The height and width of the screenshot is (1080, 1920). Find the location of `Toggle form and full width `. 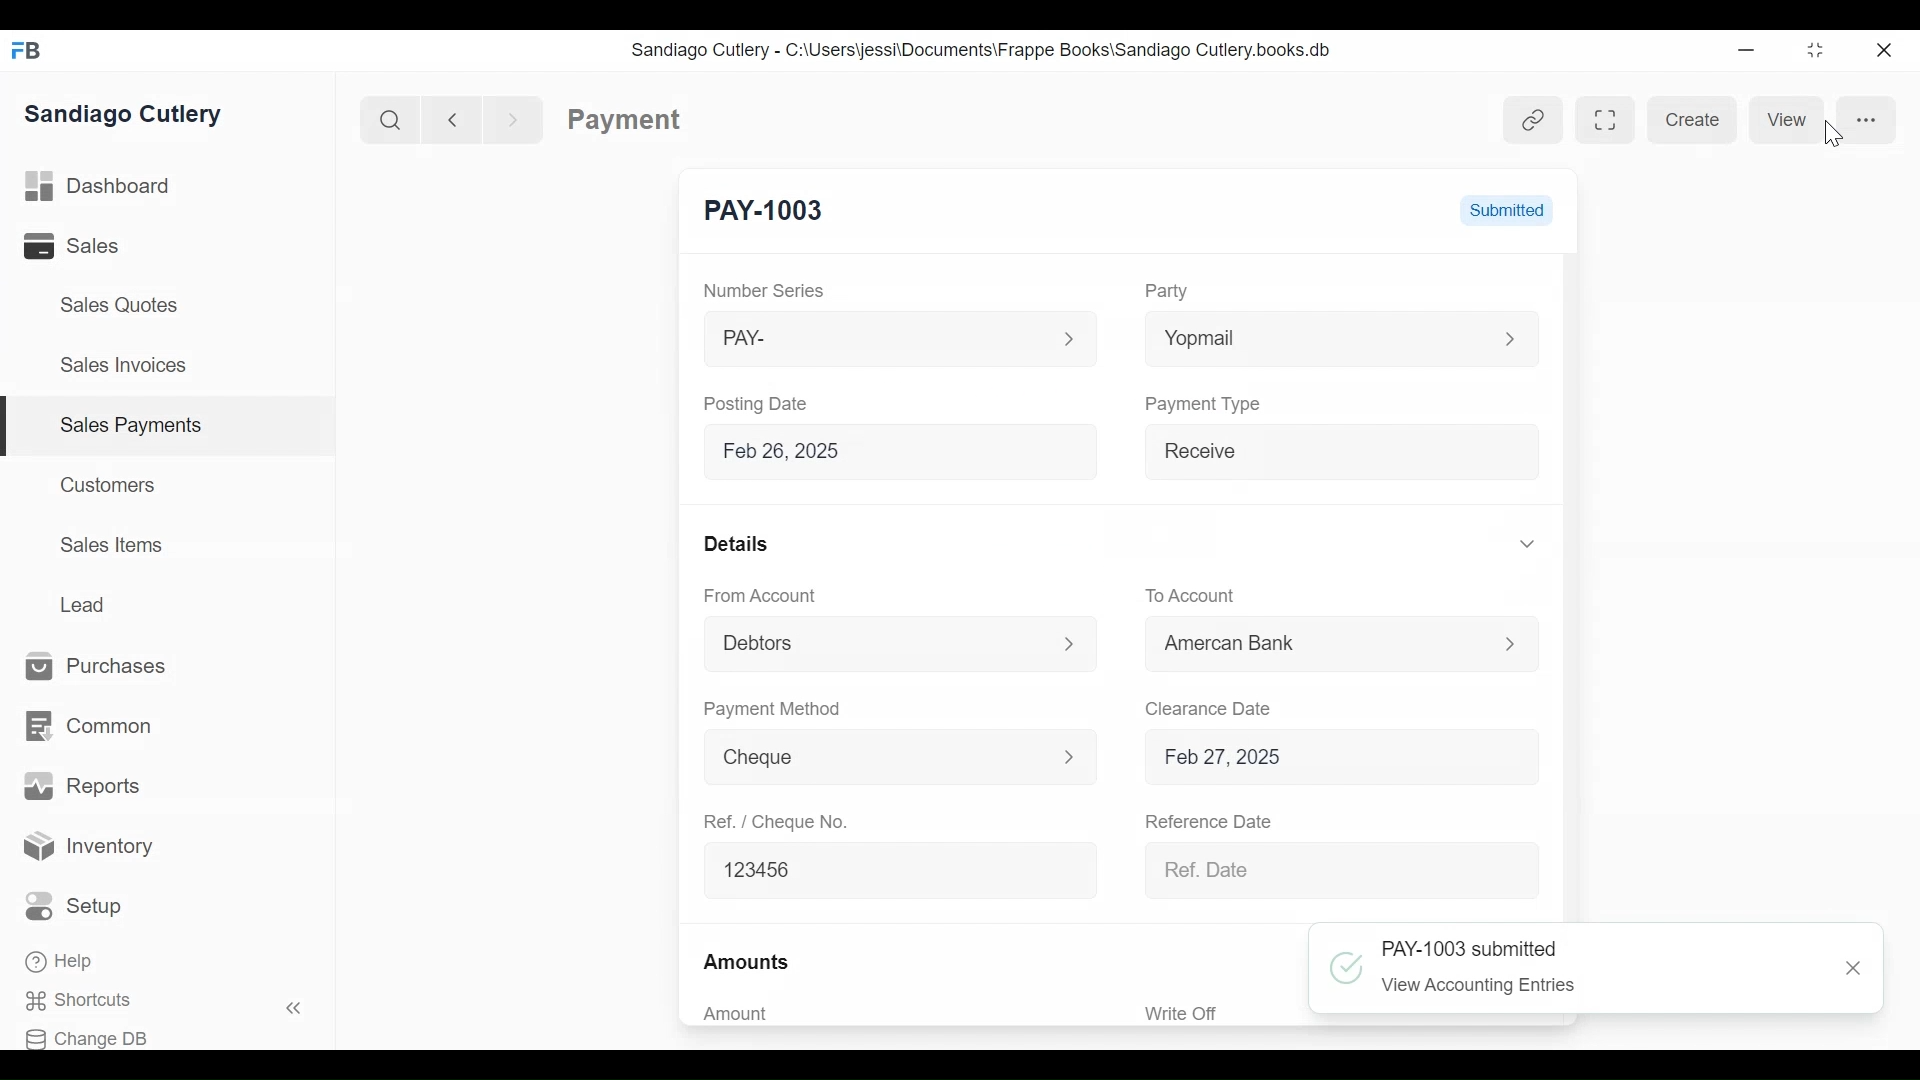

Toggle form and full width  is located at coordinates (1607, 120).